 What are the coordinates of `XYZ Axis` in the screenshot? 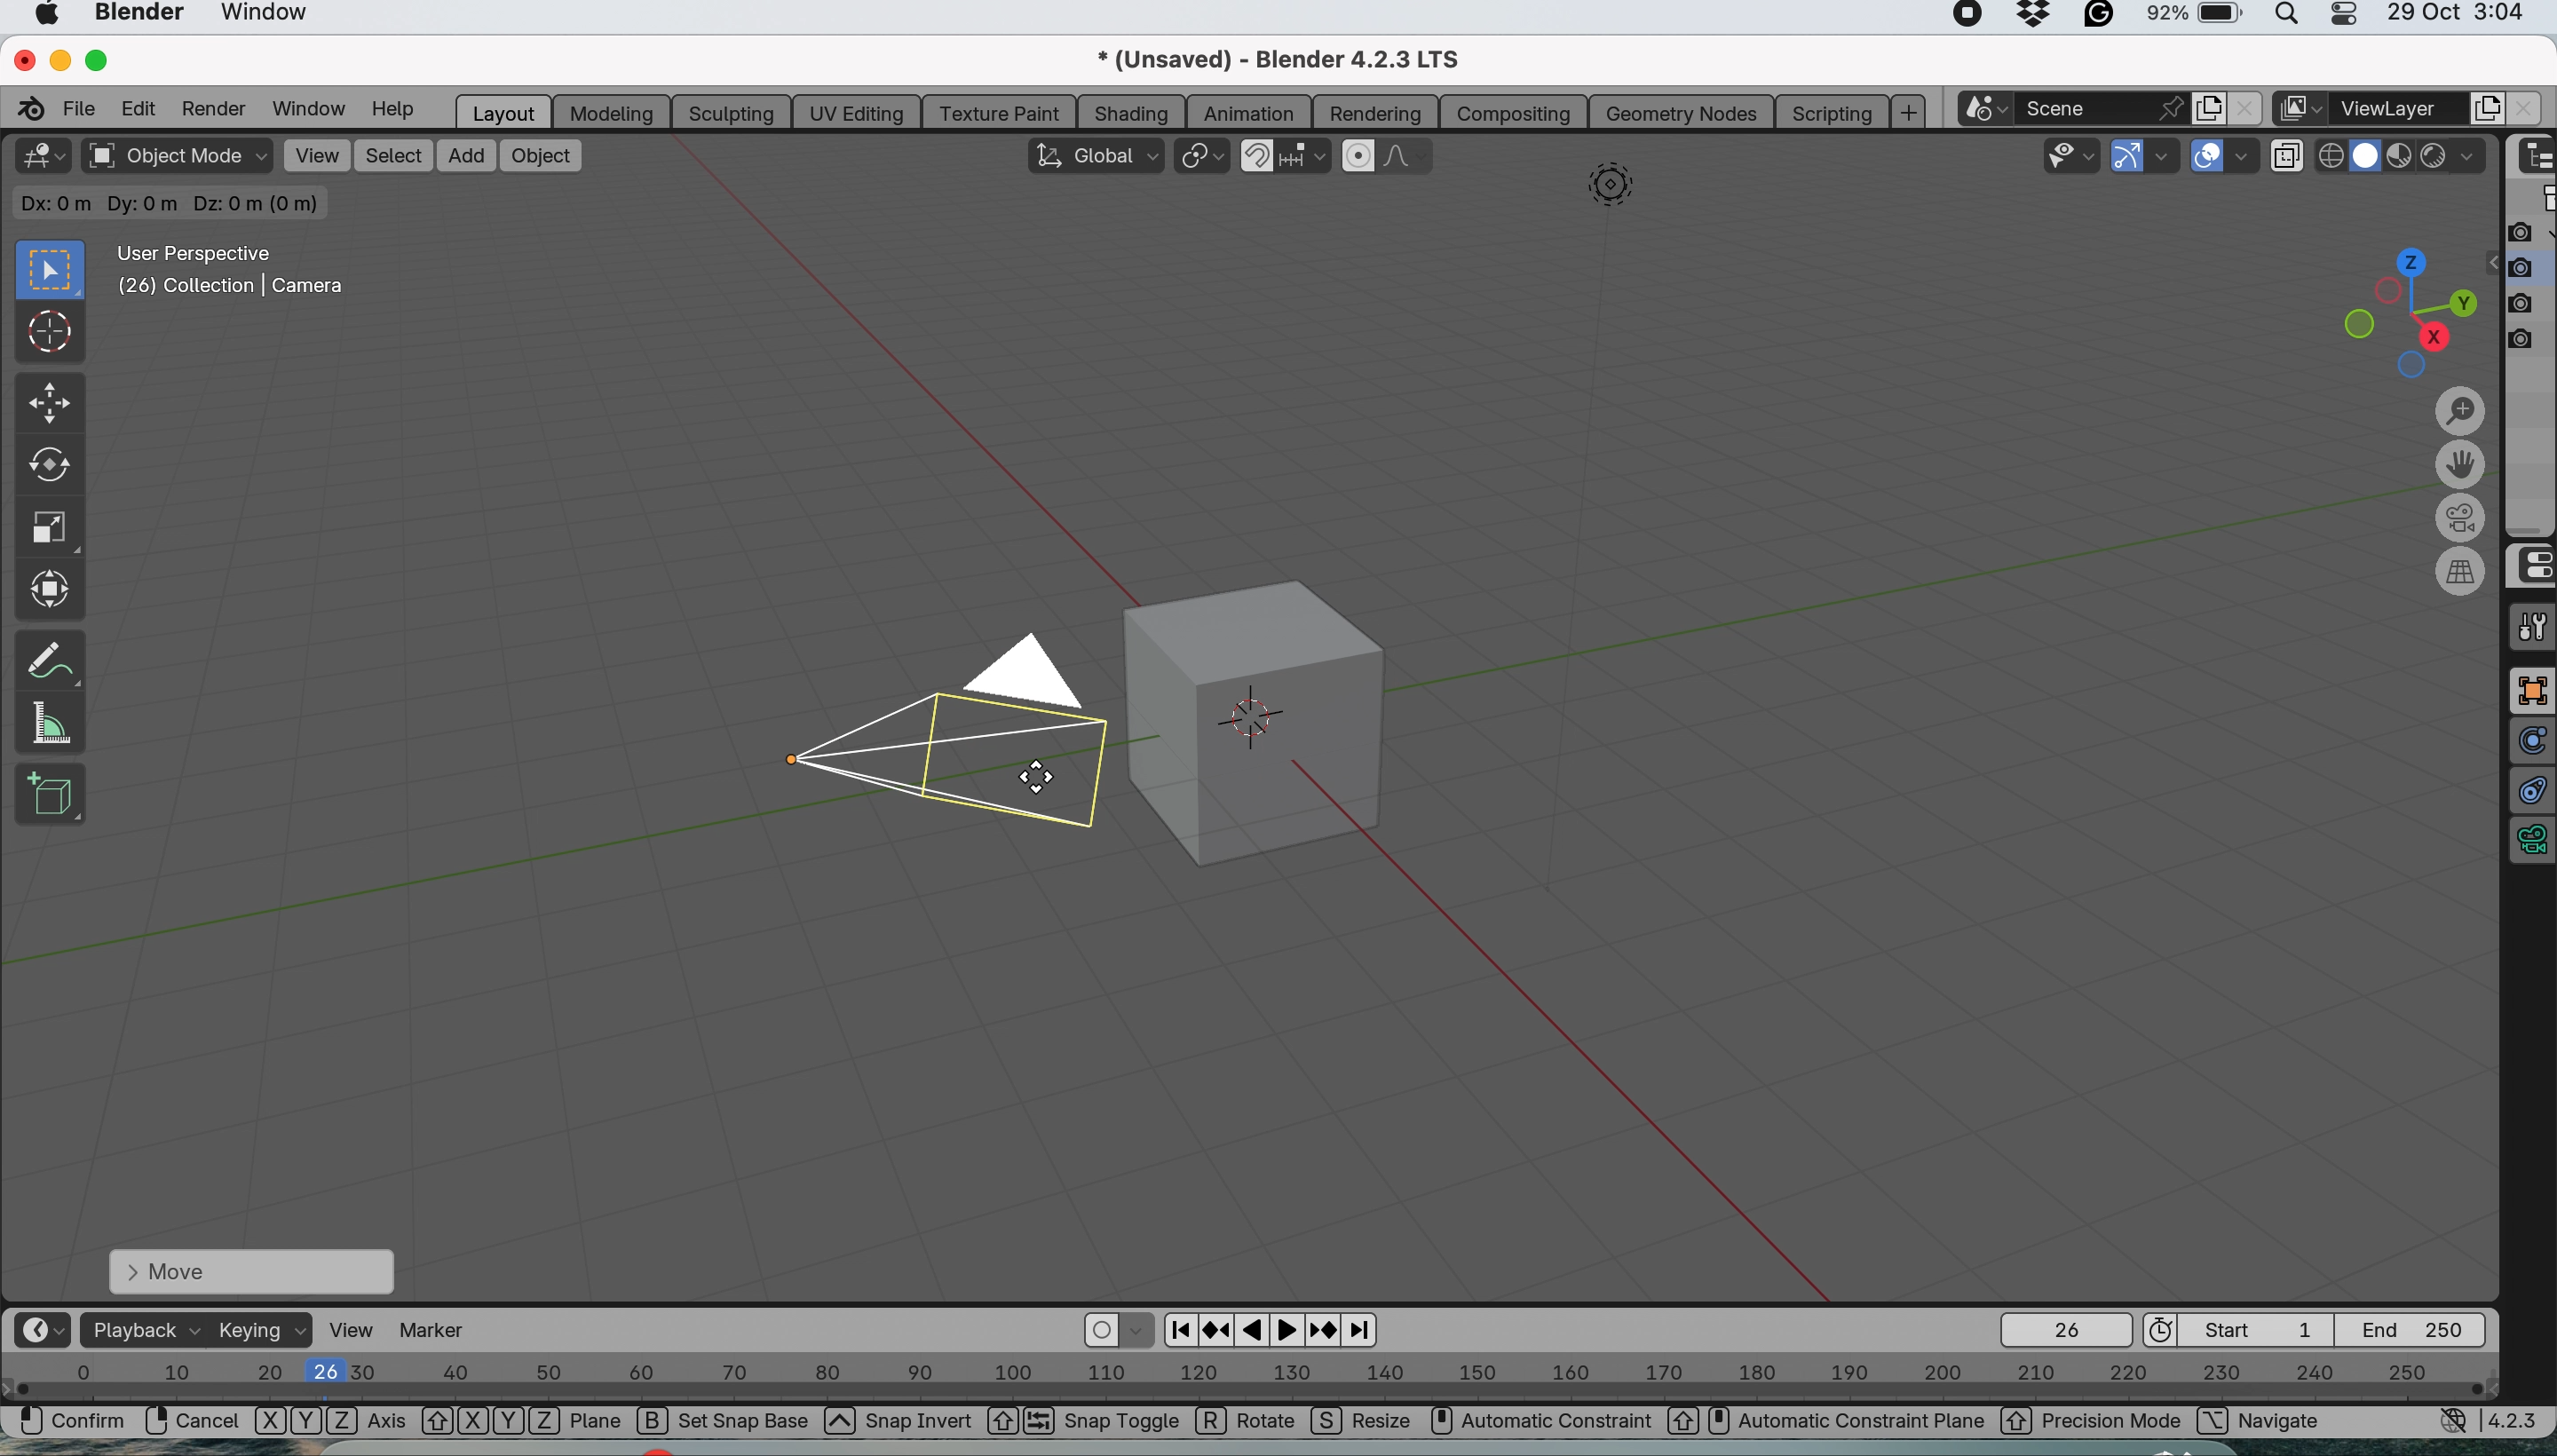 It's located at (331, 1425).